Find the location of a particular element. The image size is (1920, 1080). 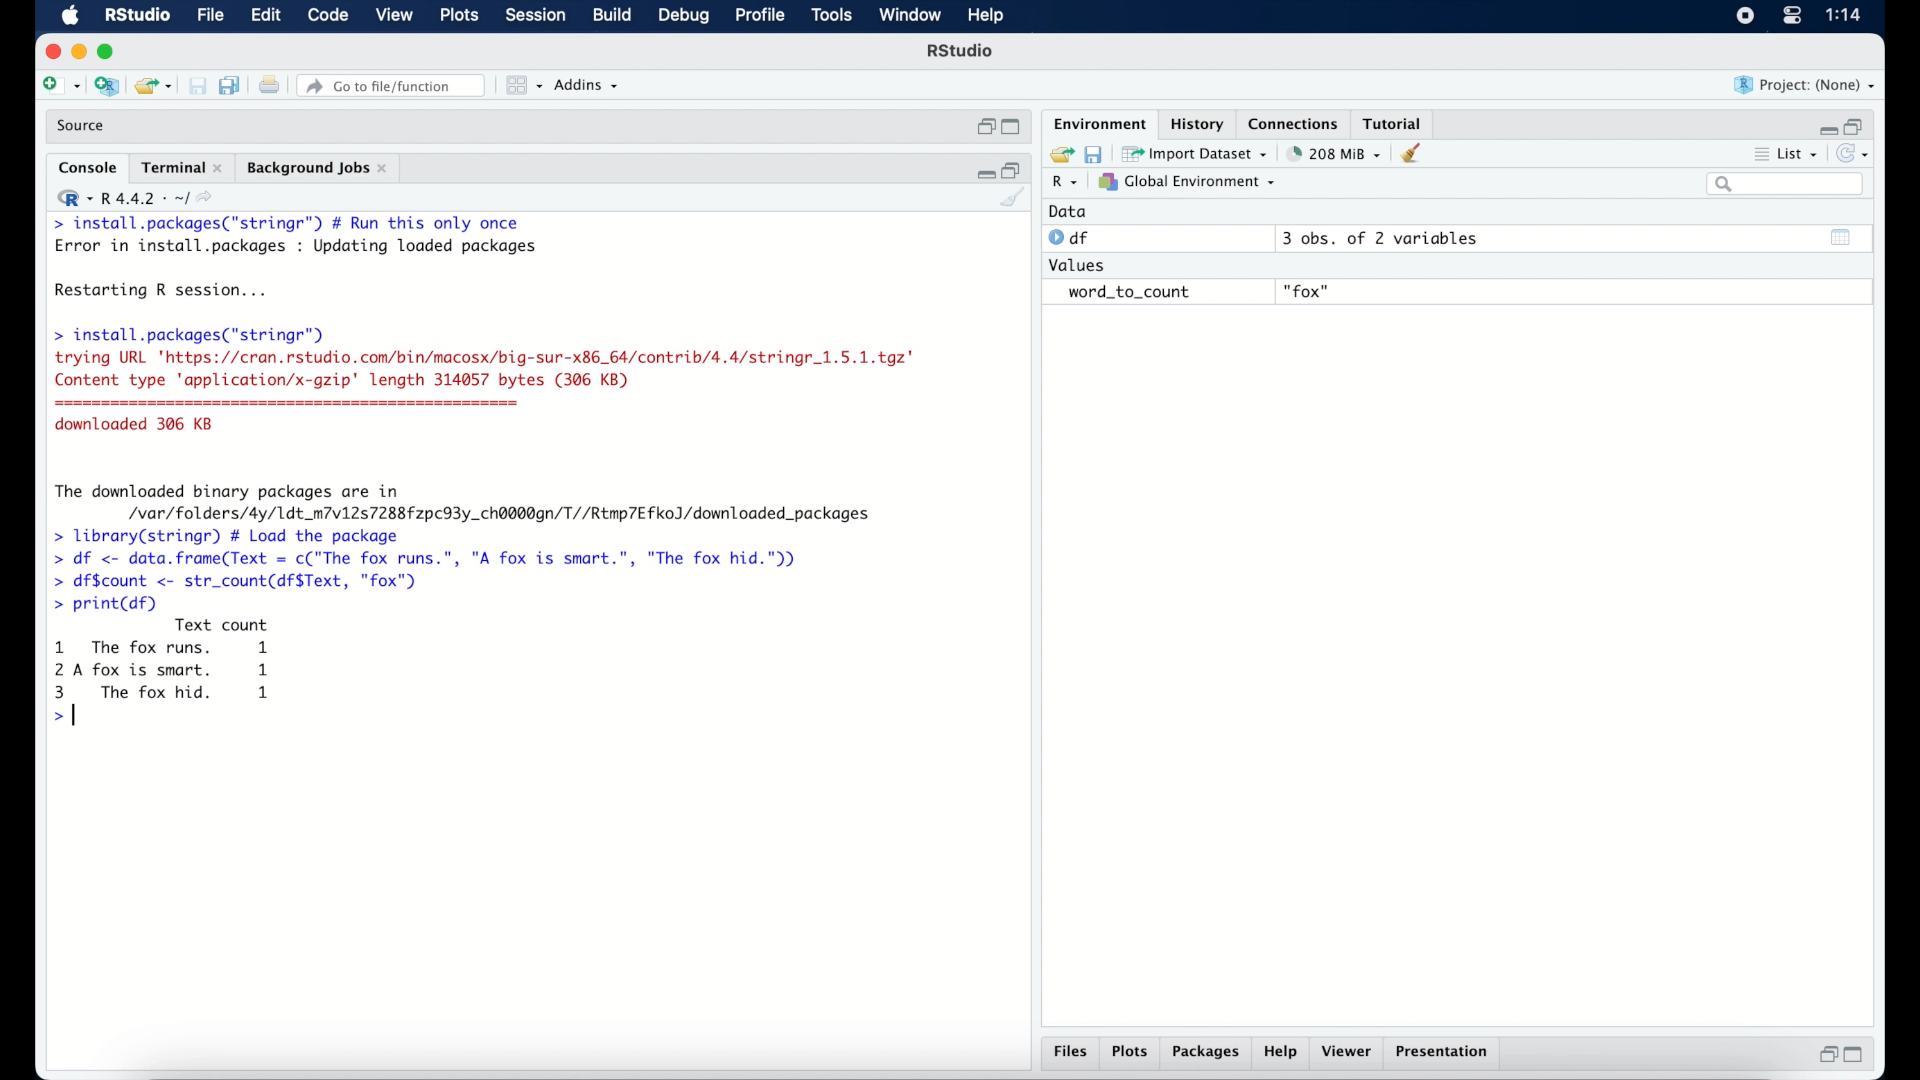

viewer is located at coordinates (1348, 1052).